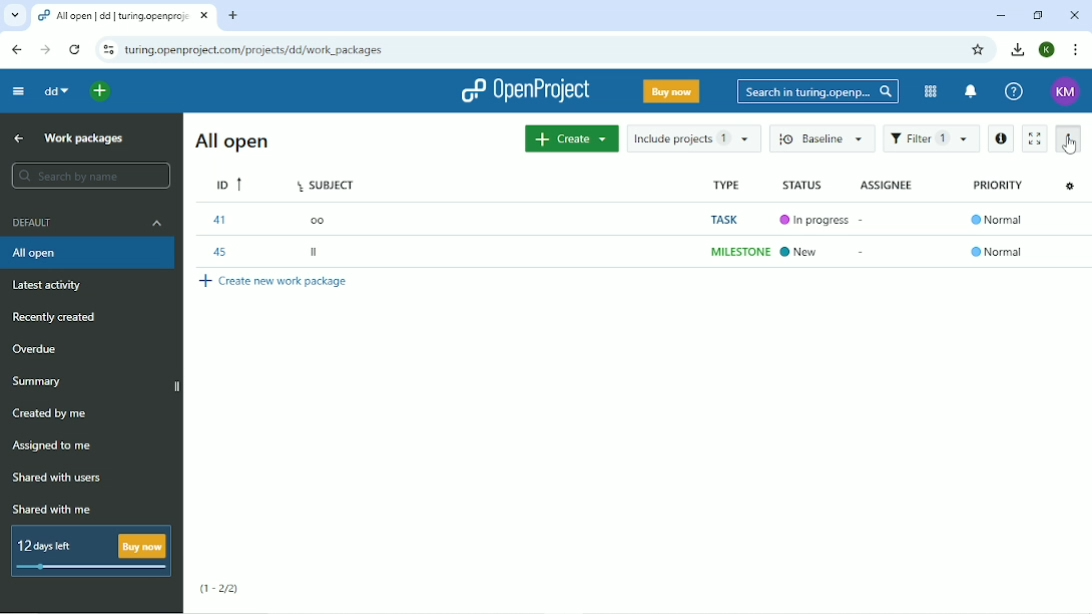 The width and height of the screenshot is (1092, 614). What do you see at coordinates (812, 219) in the screenshot?
I see `In progress` at bounding box center [812, 219].